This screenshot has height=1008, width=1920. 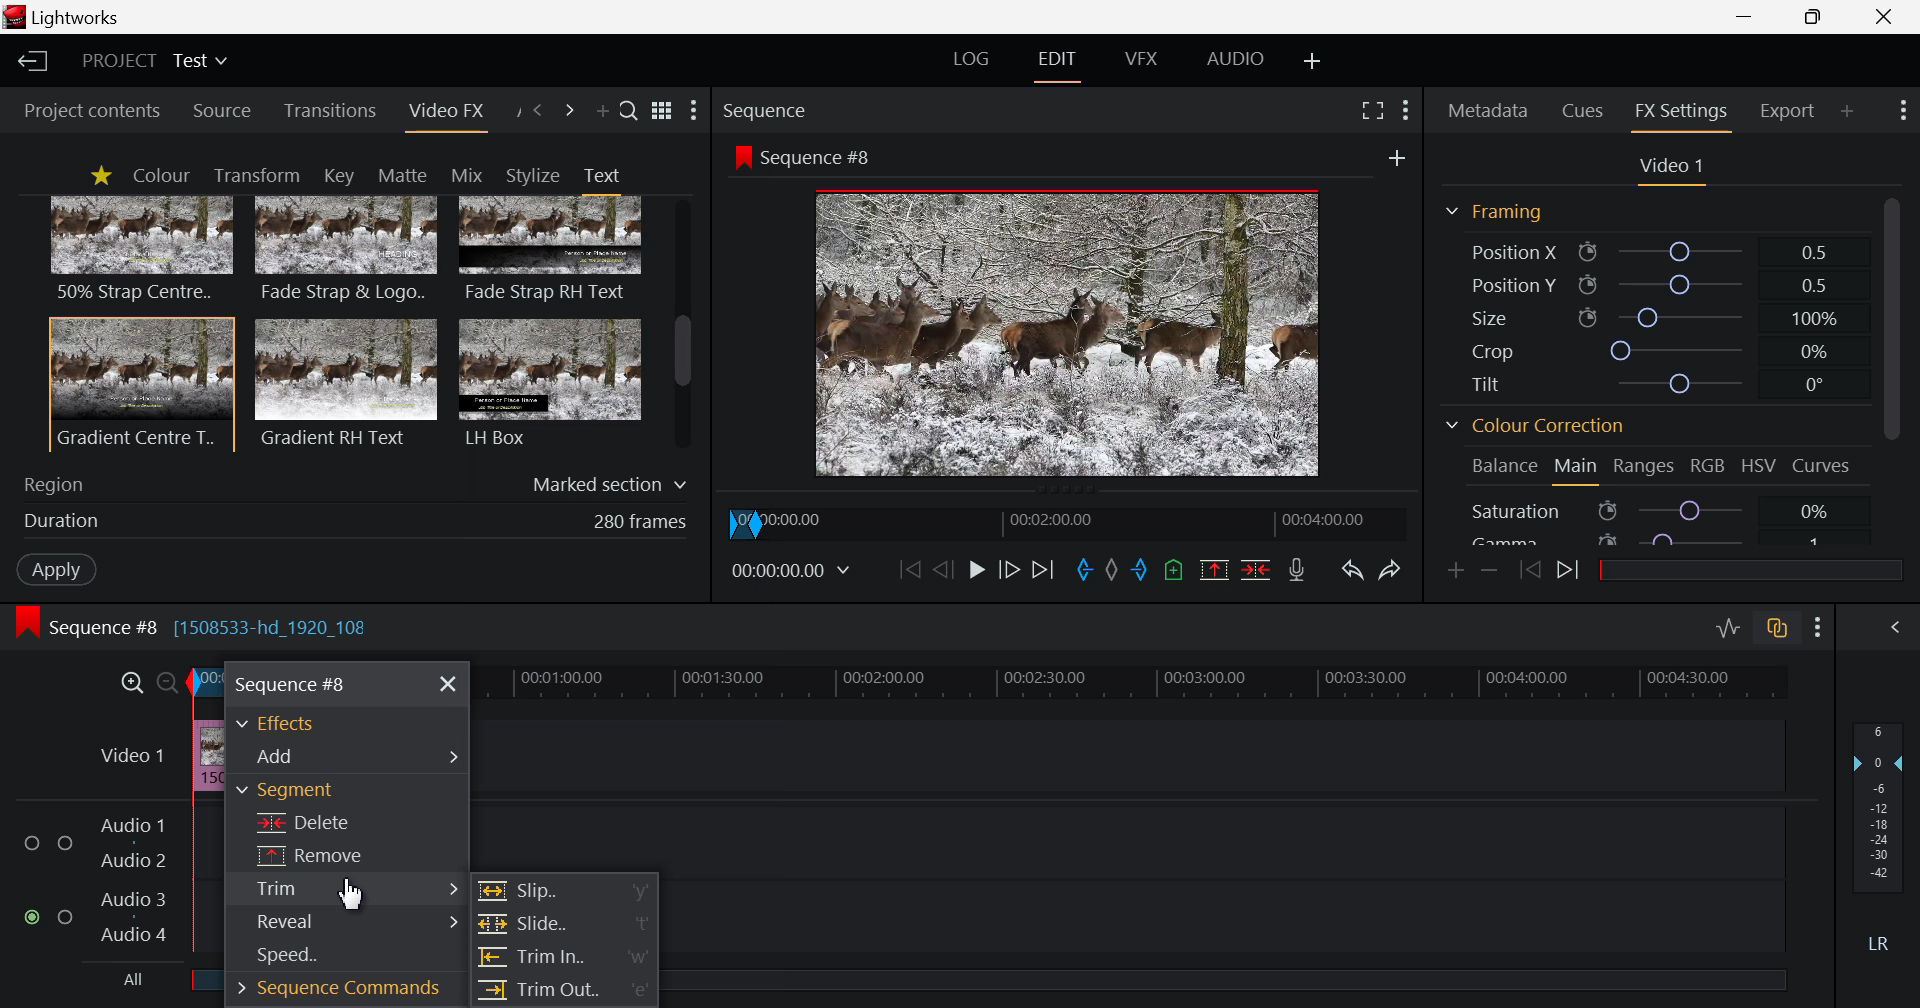 What do you see at coordinates (1236, 872) in the screenshot?
I see `Audio Input Field` at bounding box center [1236, 872].